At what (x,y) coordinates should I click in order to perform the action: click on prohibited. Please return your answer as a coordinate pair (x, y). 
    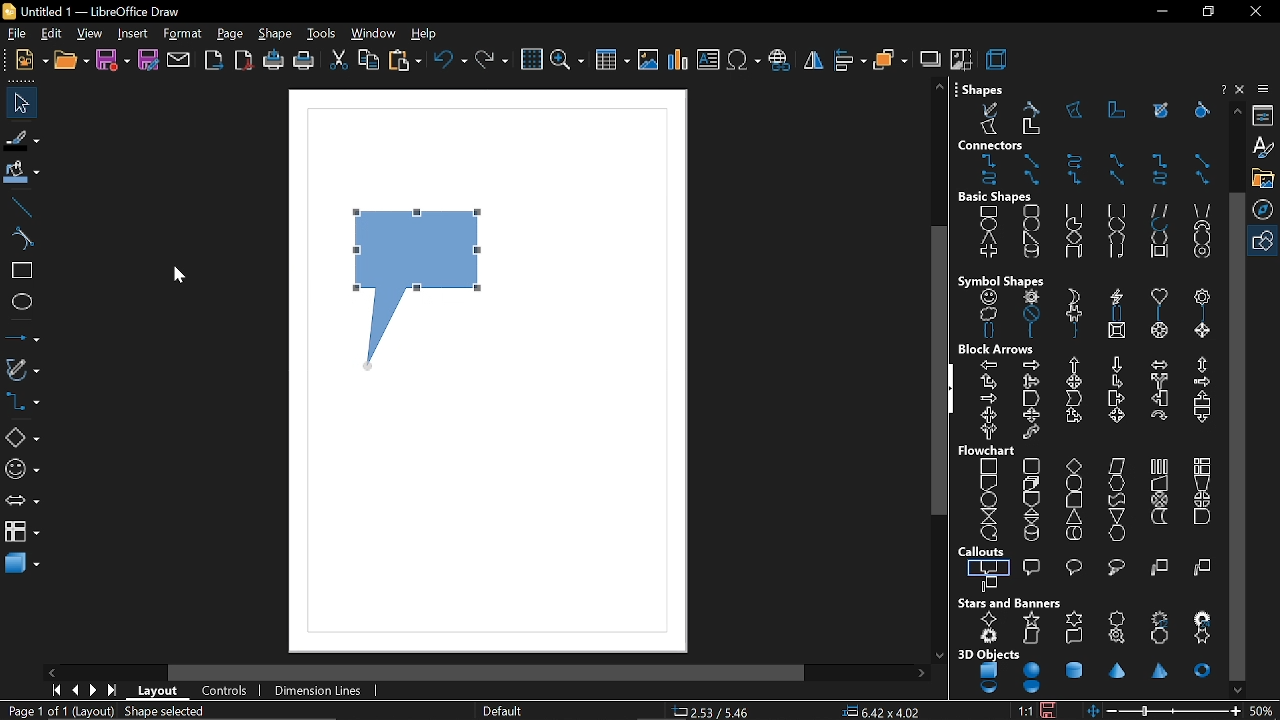
    Looking at the image, I should click on (1028, 315).